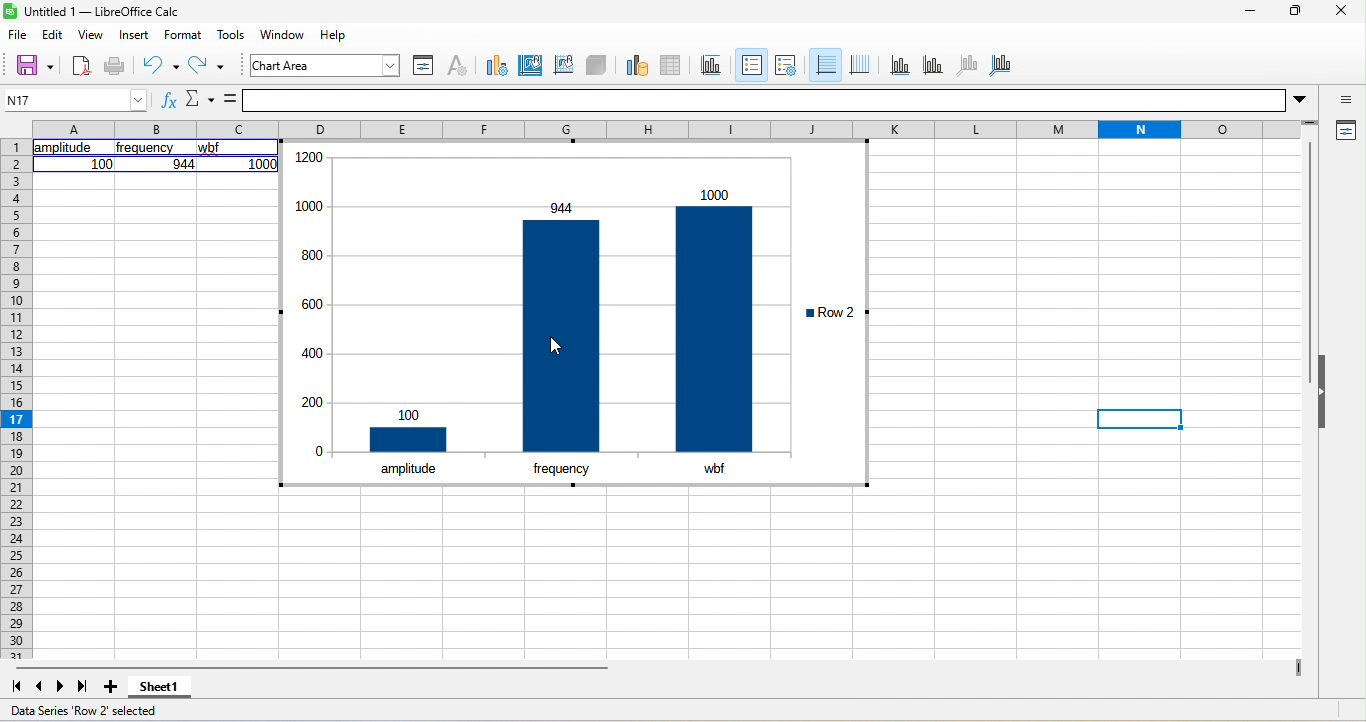  I want to click on amplitude, so click(63, 148).